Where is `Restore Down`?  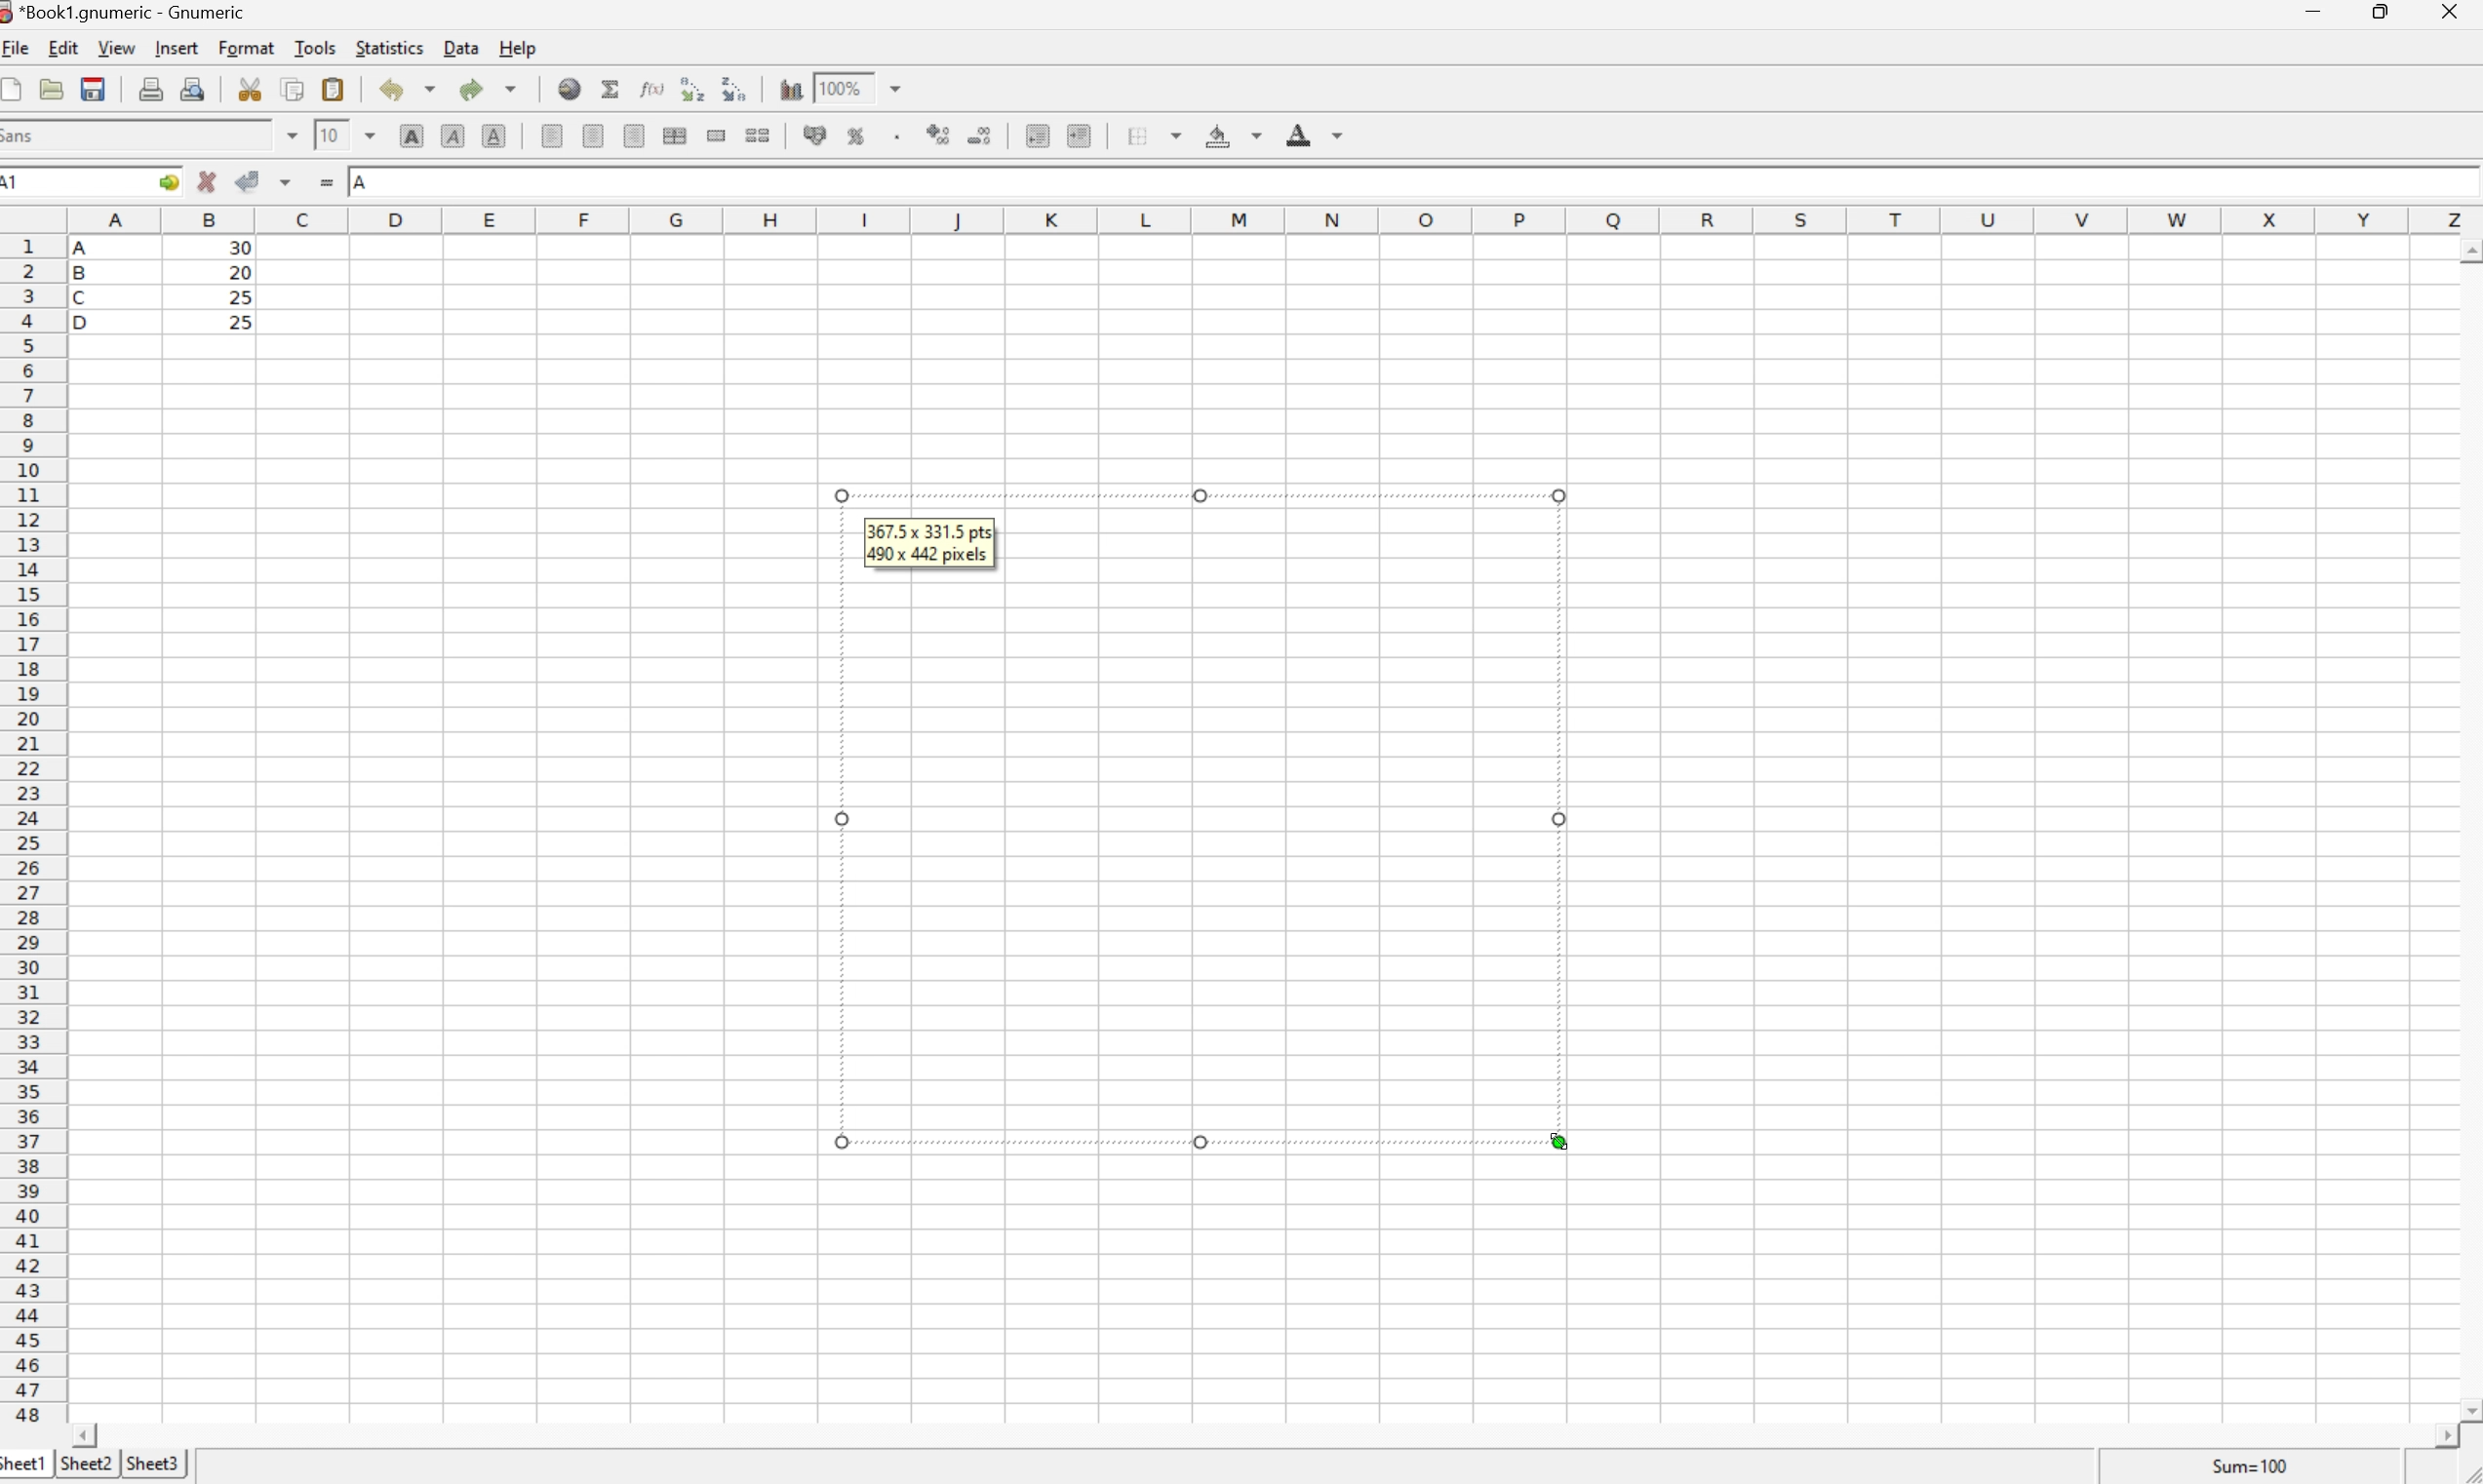
Restore Down is located at coordinates (2385, 11).